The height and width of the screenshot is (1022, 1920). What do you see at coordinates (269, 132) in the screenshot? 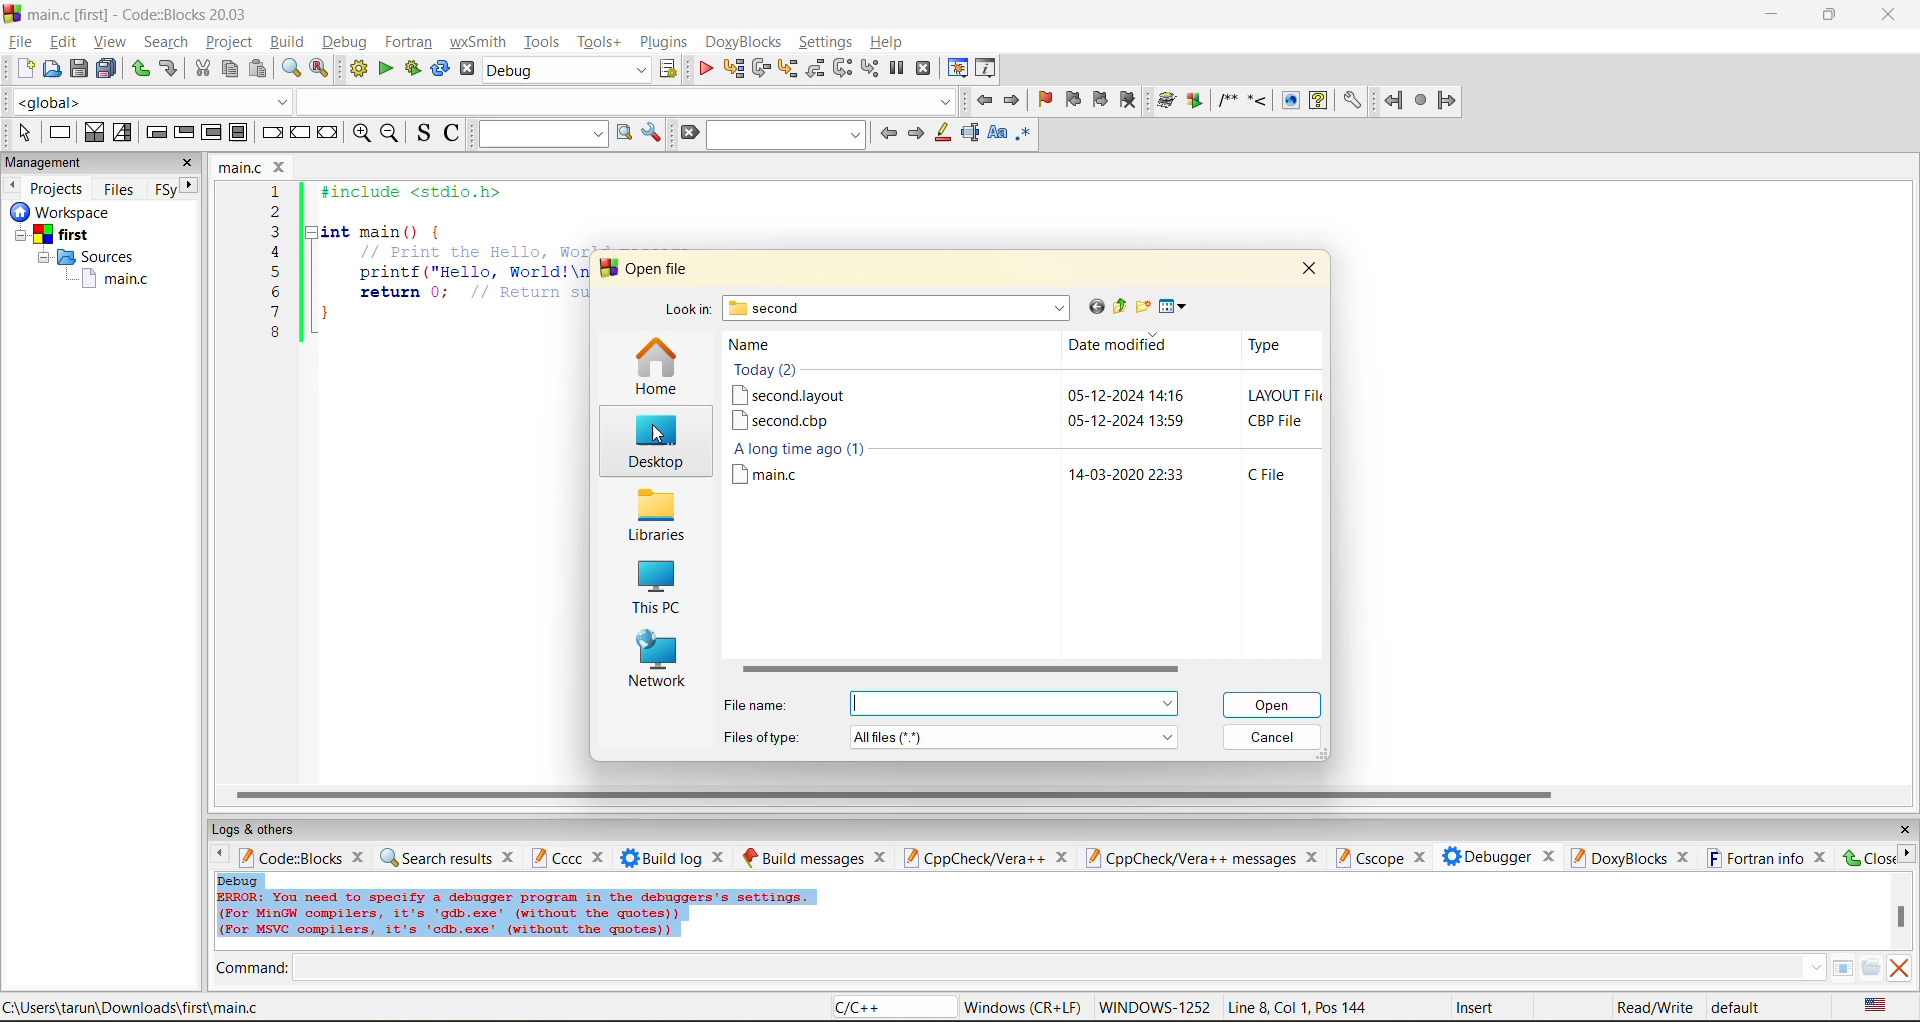
I see `break instruction` at bounding box center [269, 132].